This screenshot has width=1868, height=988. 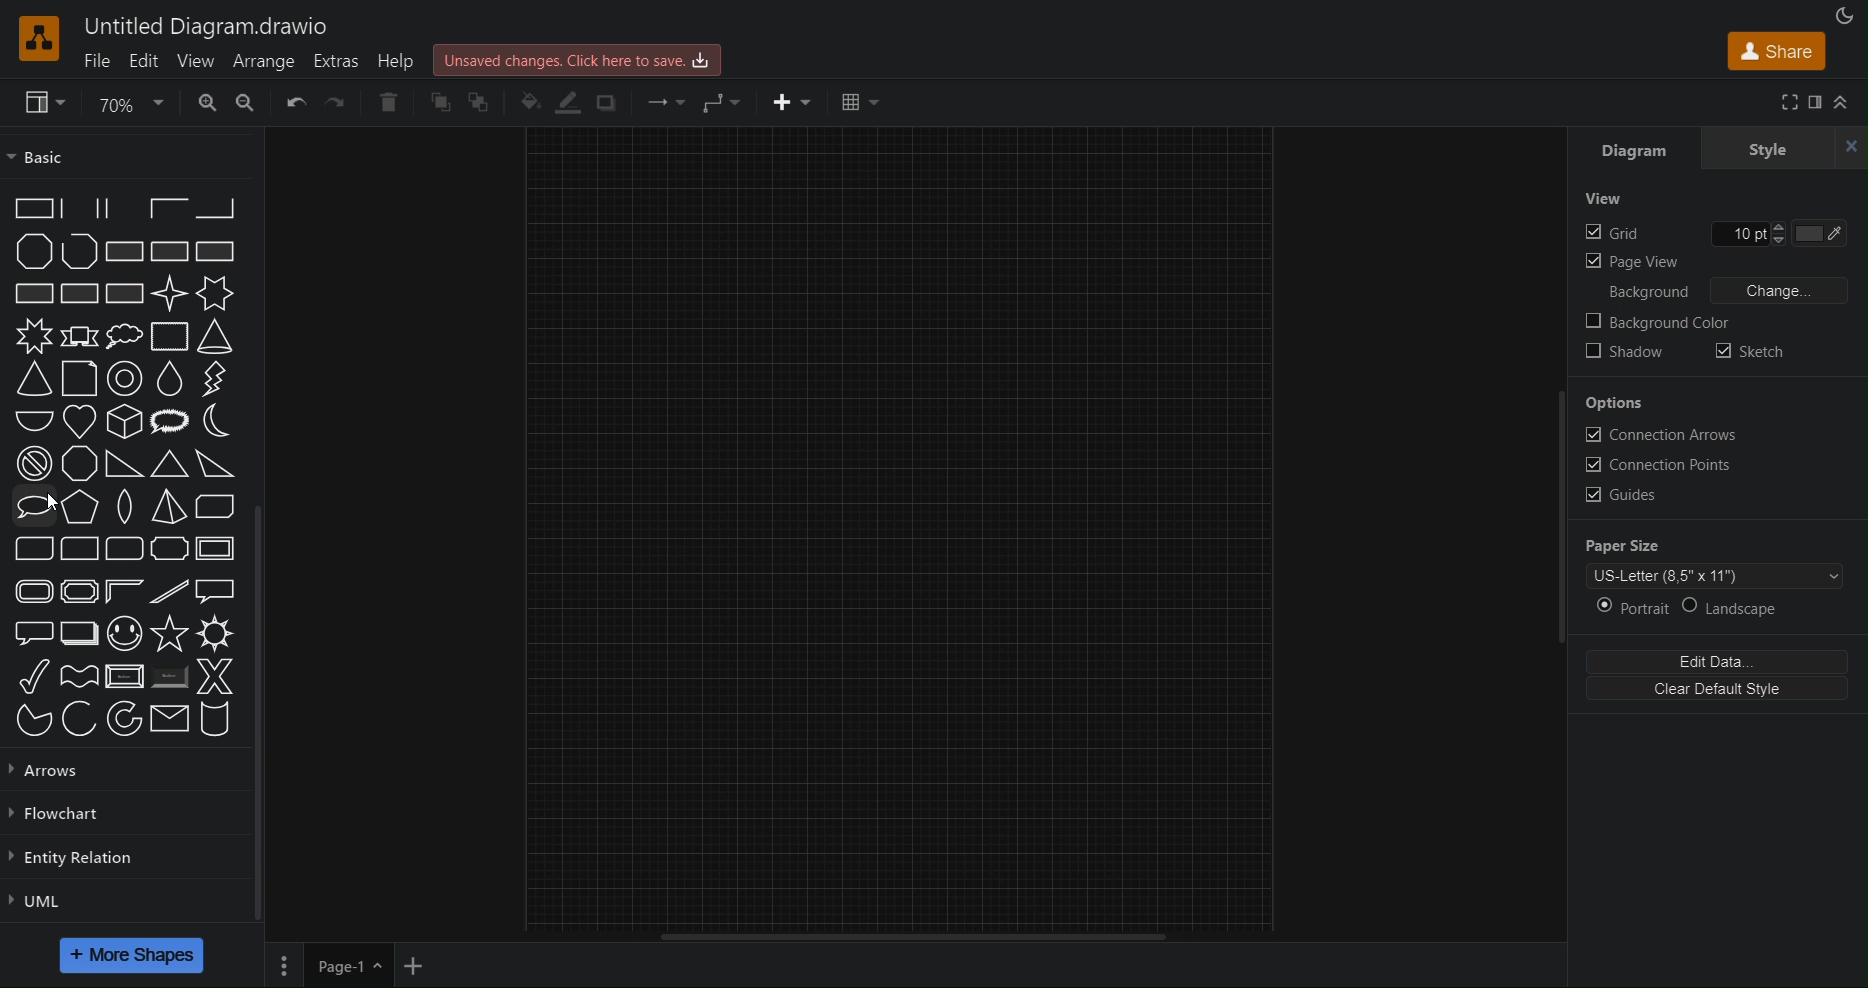 What do you see at coordinates (96, 60) in the screenshot?
I see `File` at bounding box center [96, 60].